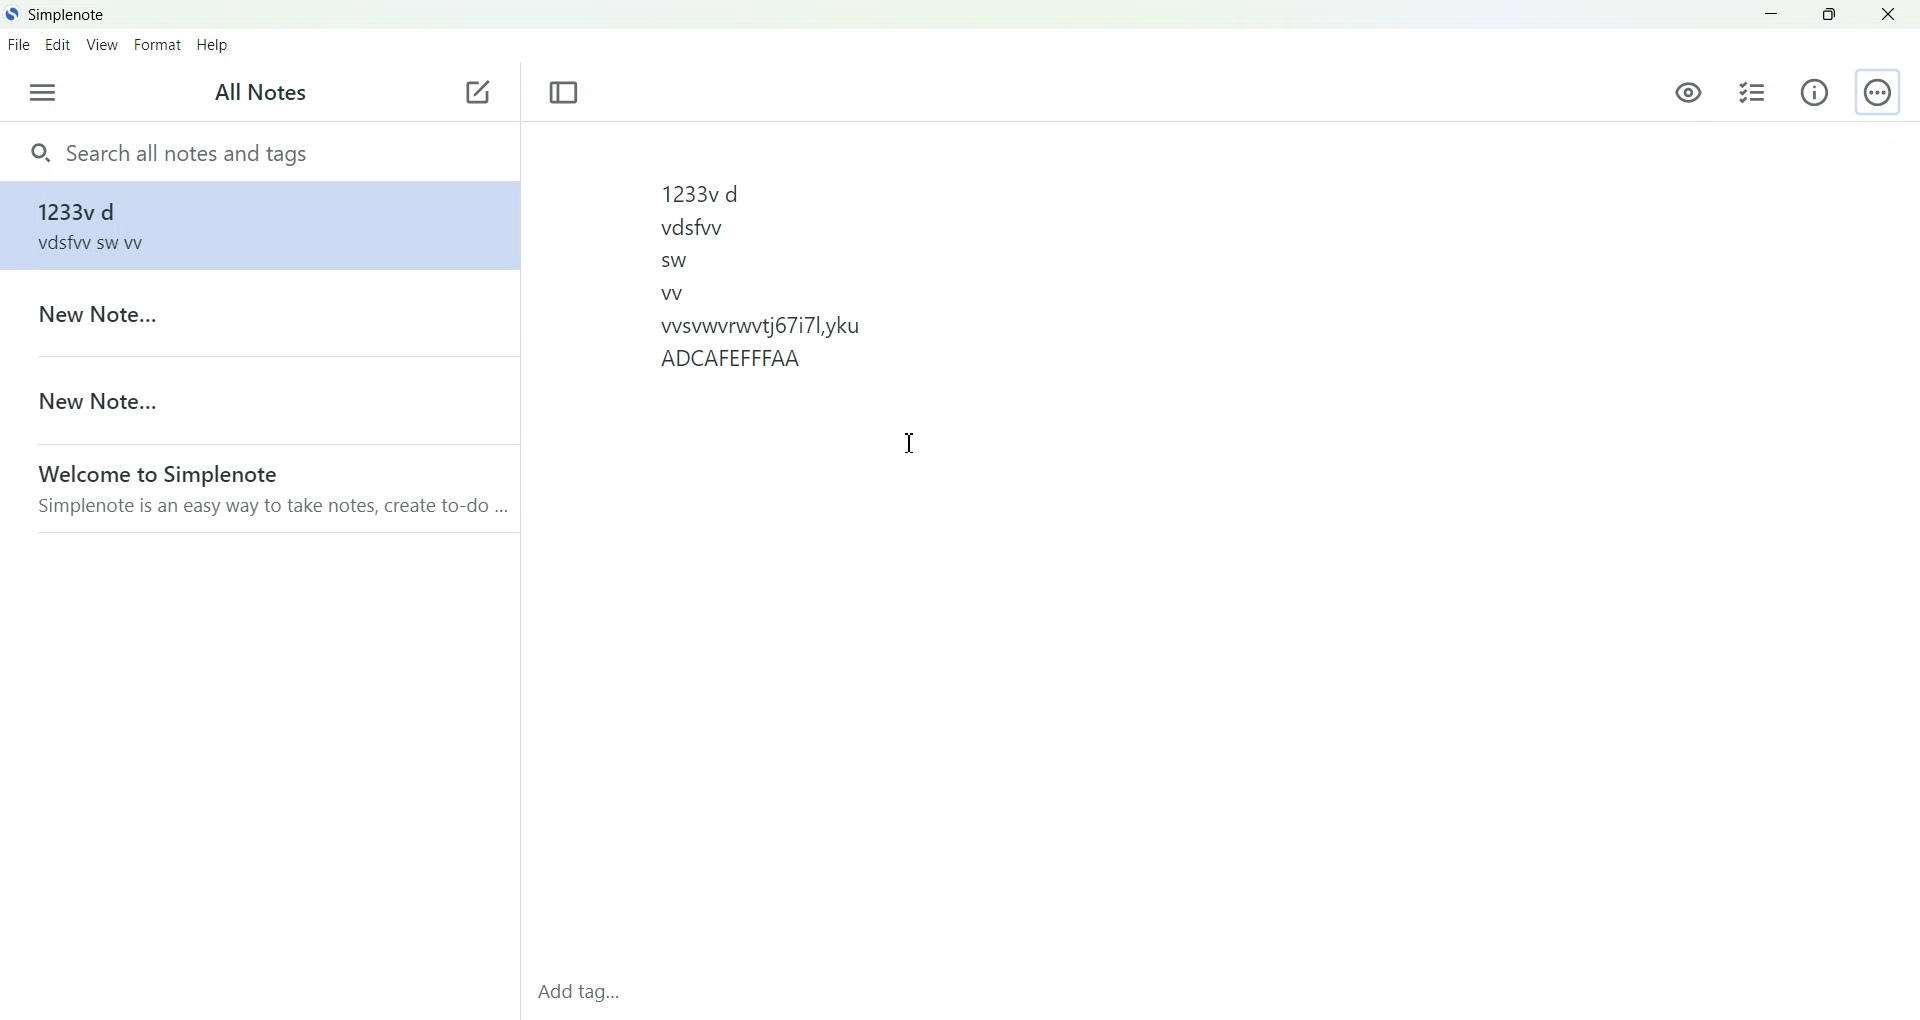 Image resolution: width=1920 pixels, height=1020 pixels. What do you see at coordinates (259, 151) in the screenshot?
I see `Search notes and tags` at bounding box center [259, 151].